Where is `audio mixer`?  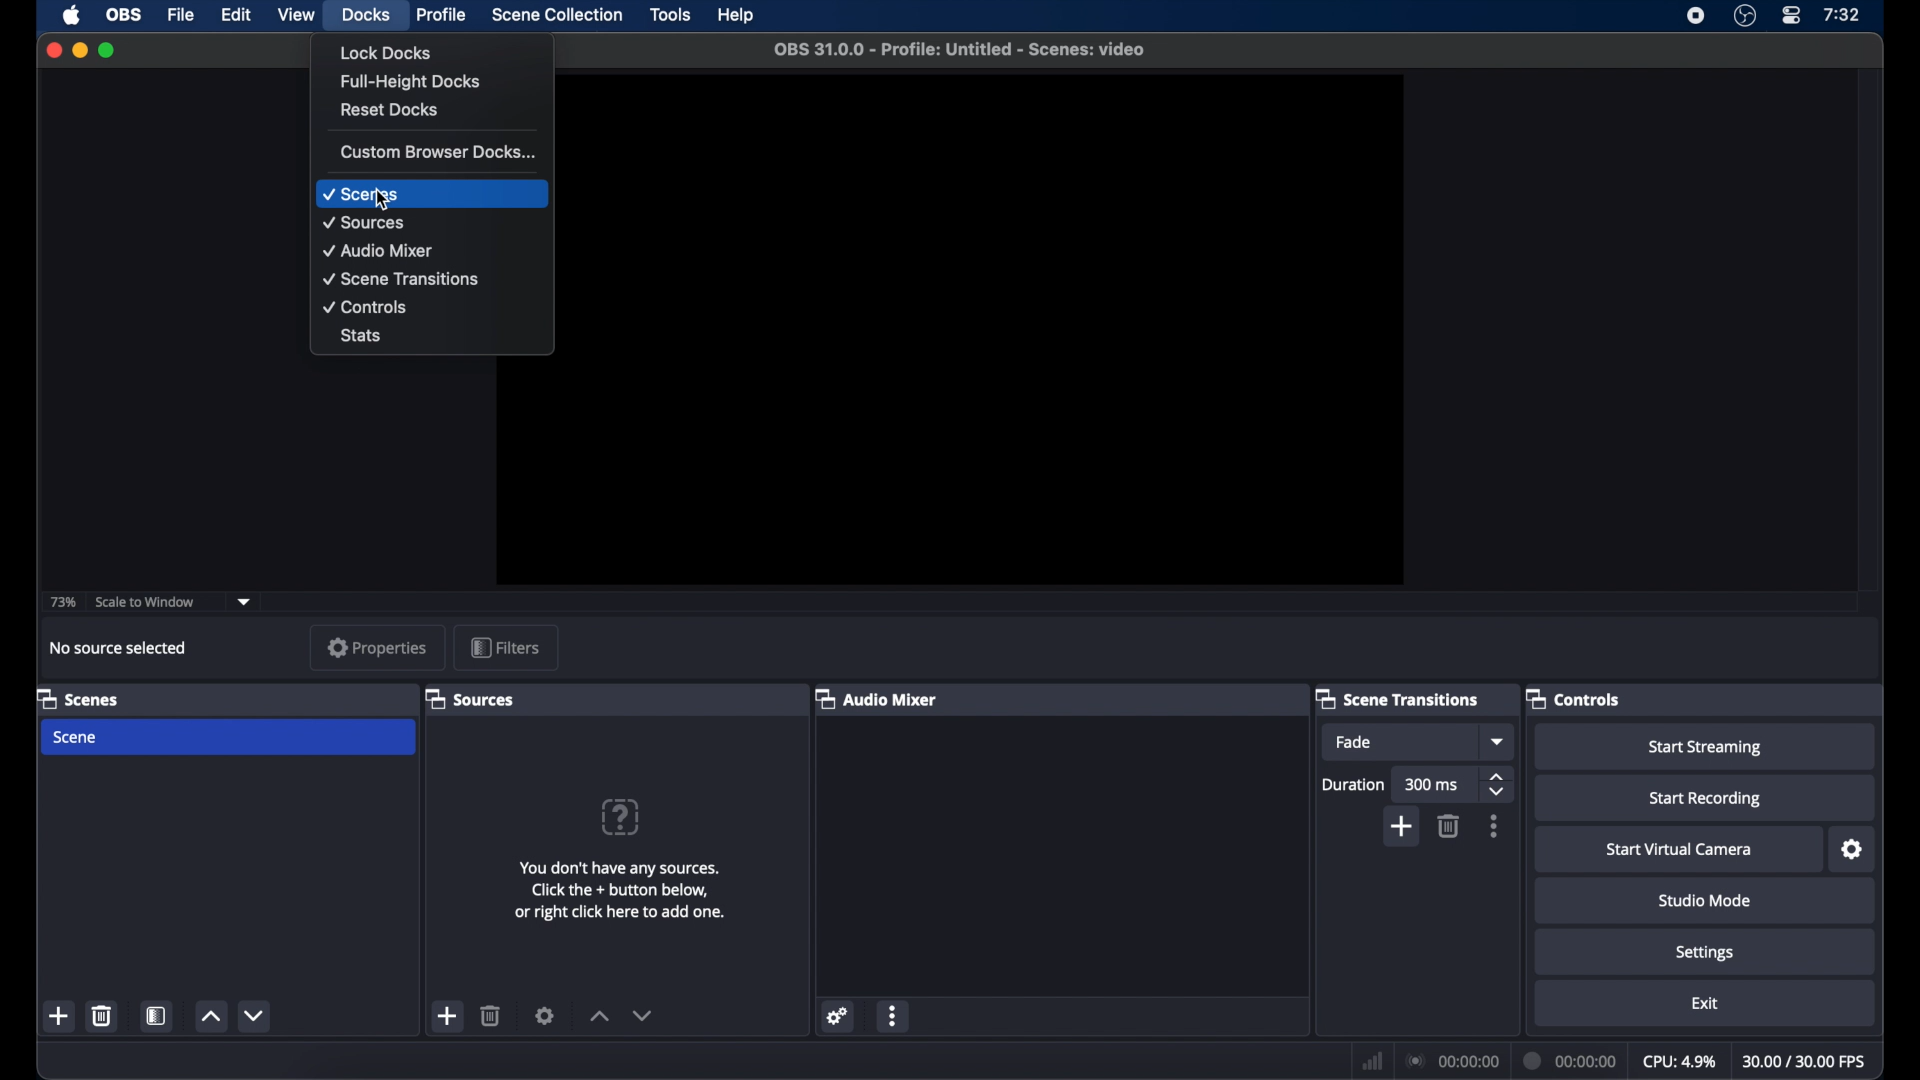 audio mixer is located at coordinates (875, 698).